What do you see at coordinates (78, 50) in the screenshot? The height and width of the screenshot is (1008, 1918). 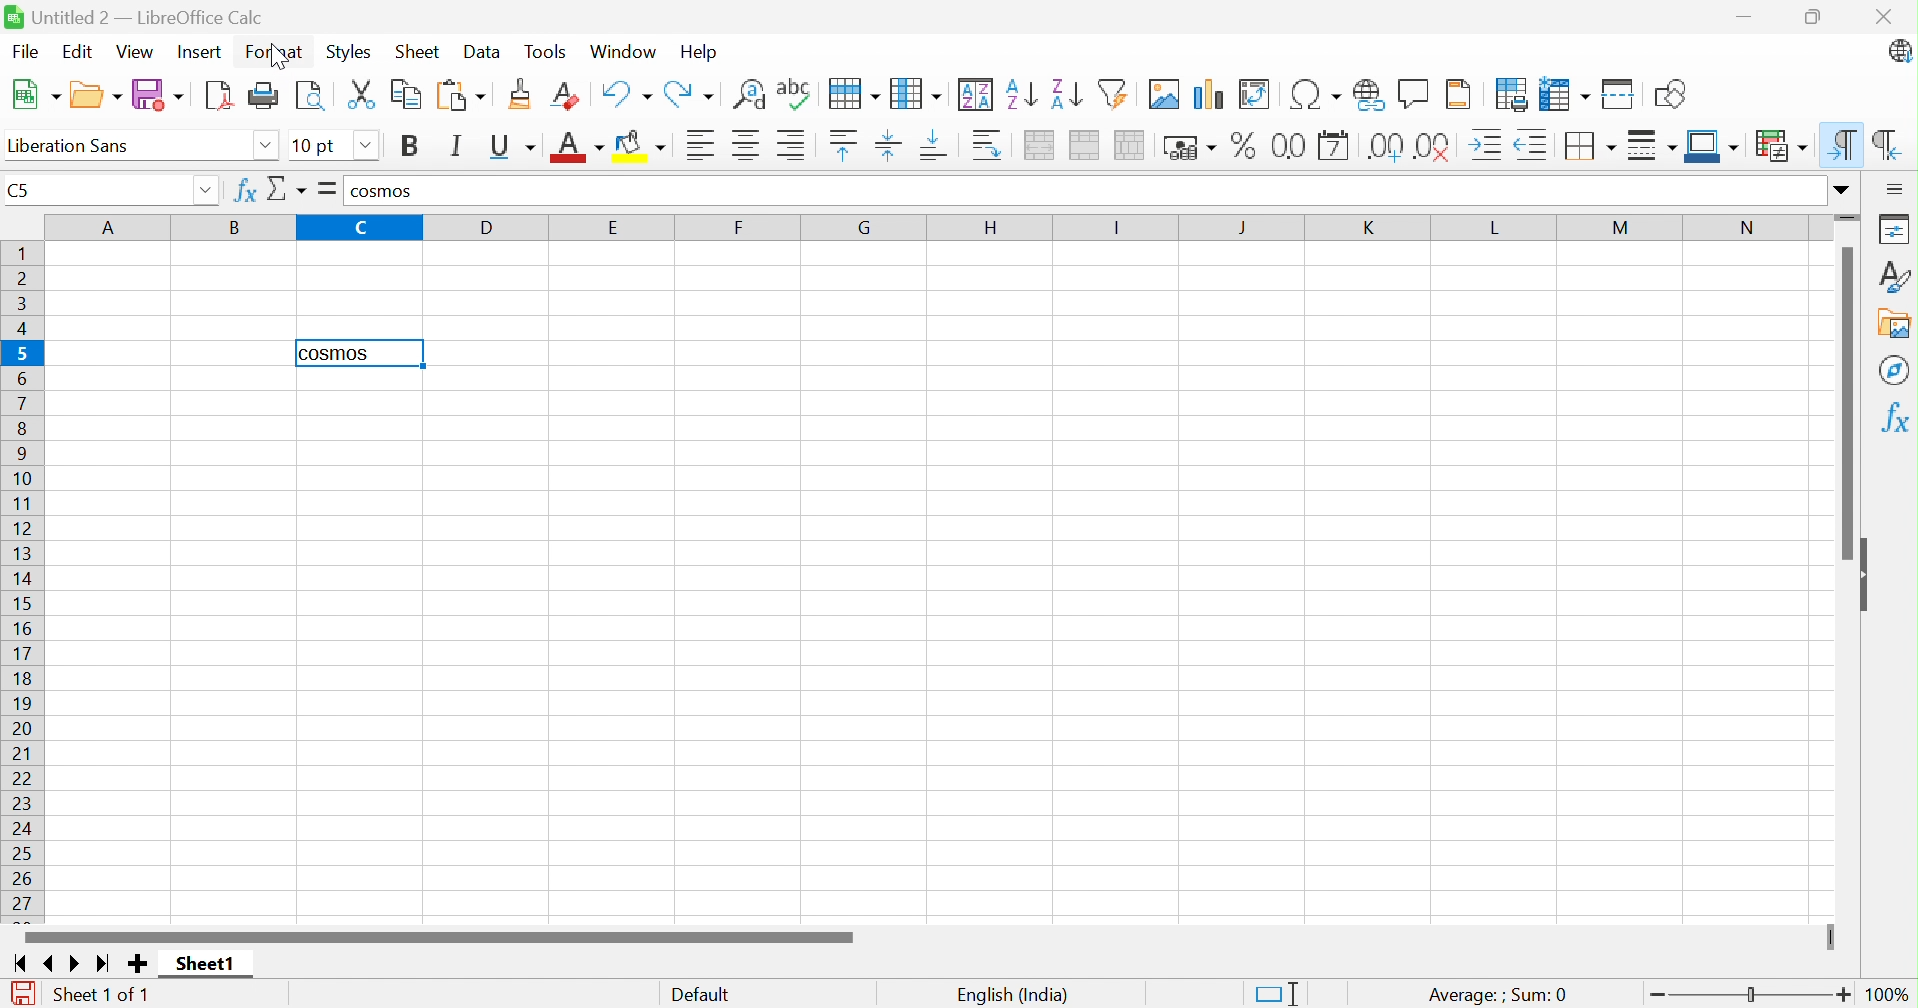 I see `Edit` at bounding box center [78, 50].